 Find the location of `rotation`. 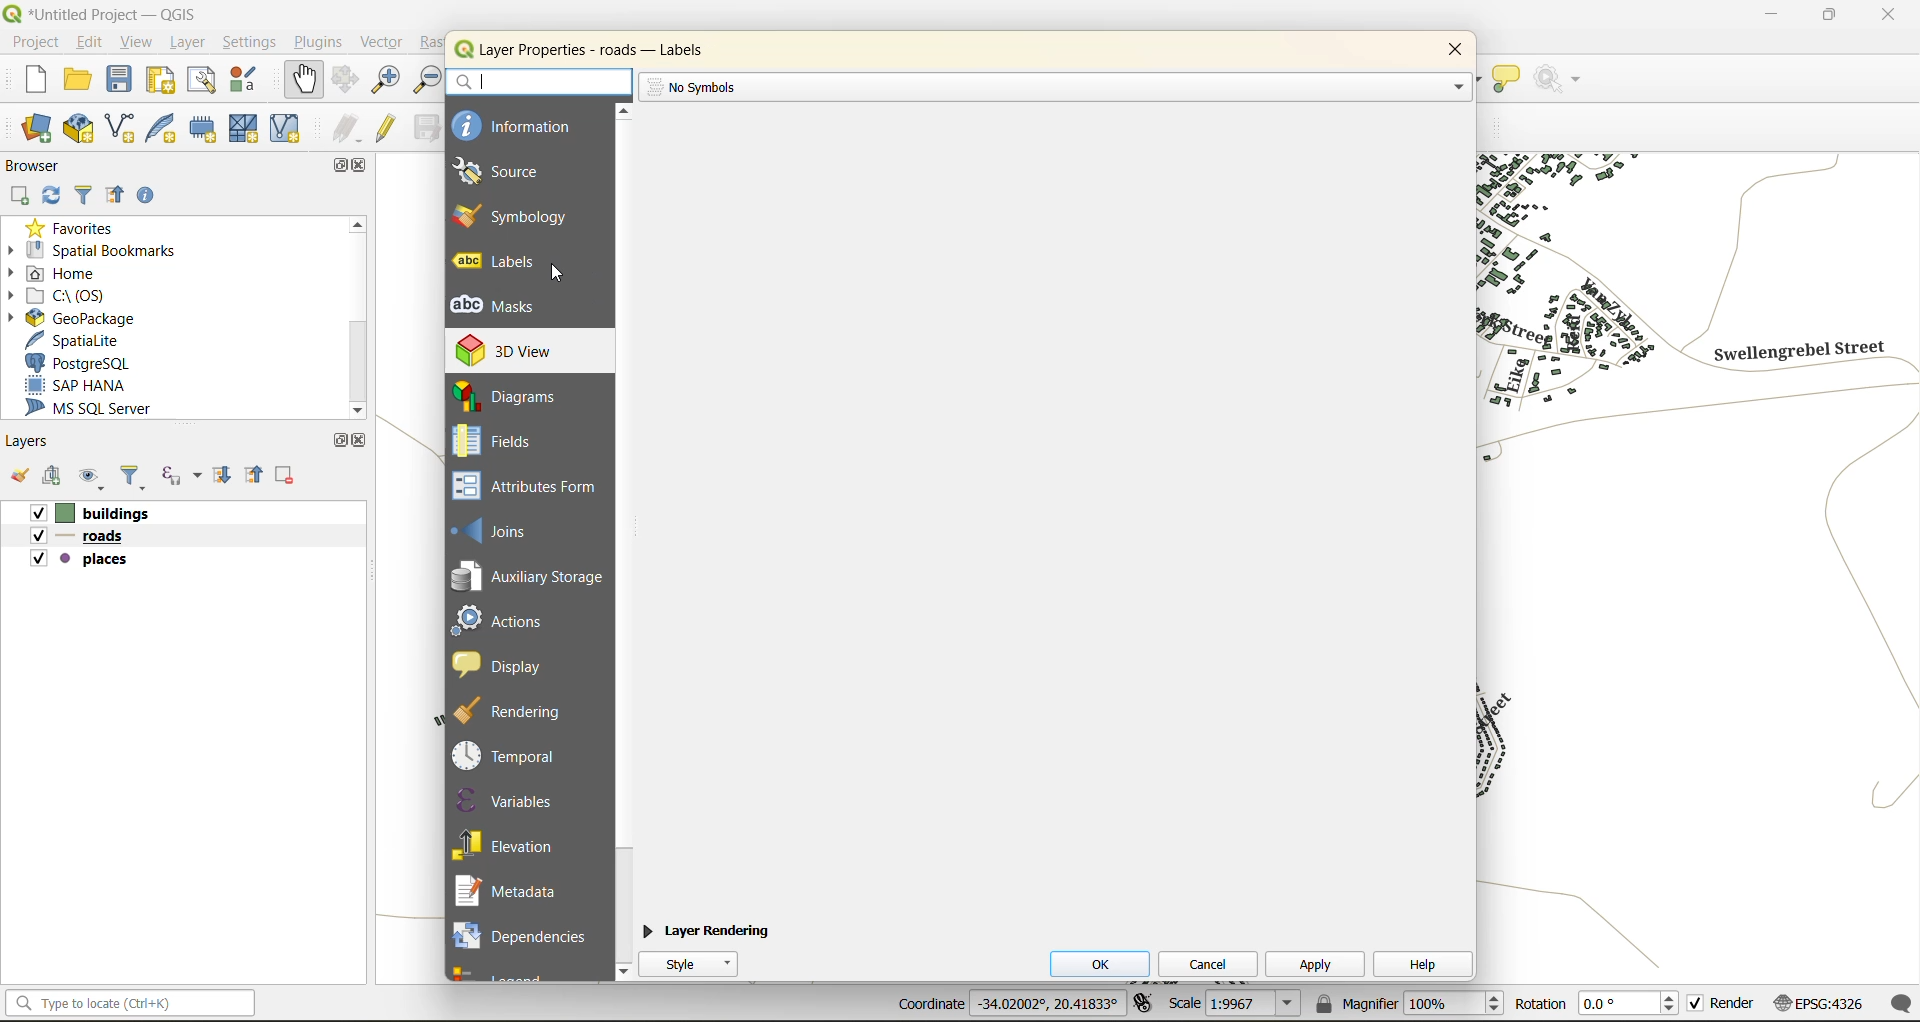

rotation is located at coordinates (1593, 1002).